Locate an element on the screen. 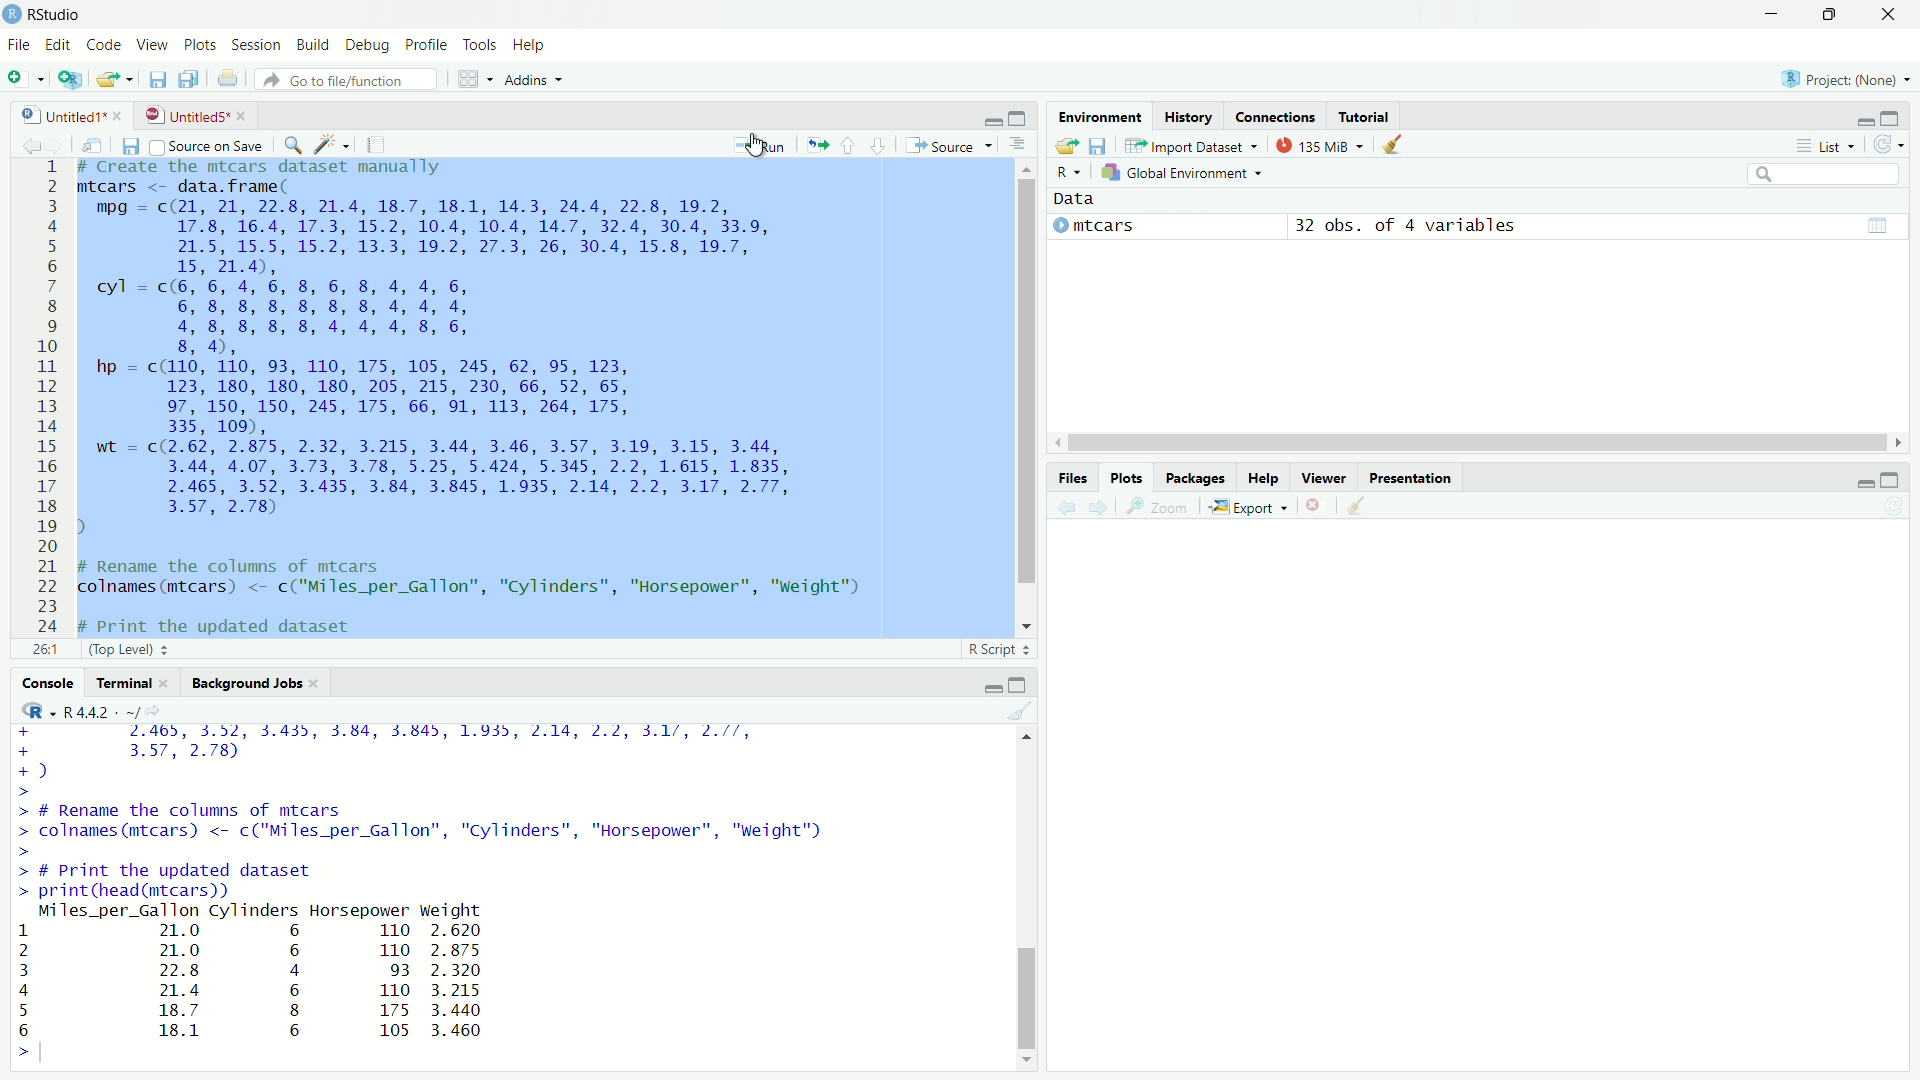 This screenshot has width=1920, height=1080. maximise is located at coordinates (1832, 15).